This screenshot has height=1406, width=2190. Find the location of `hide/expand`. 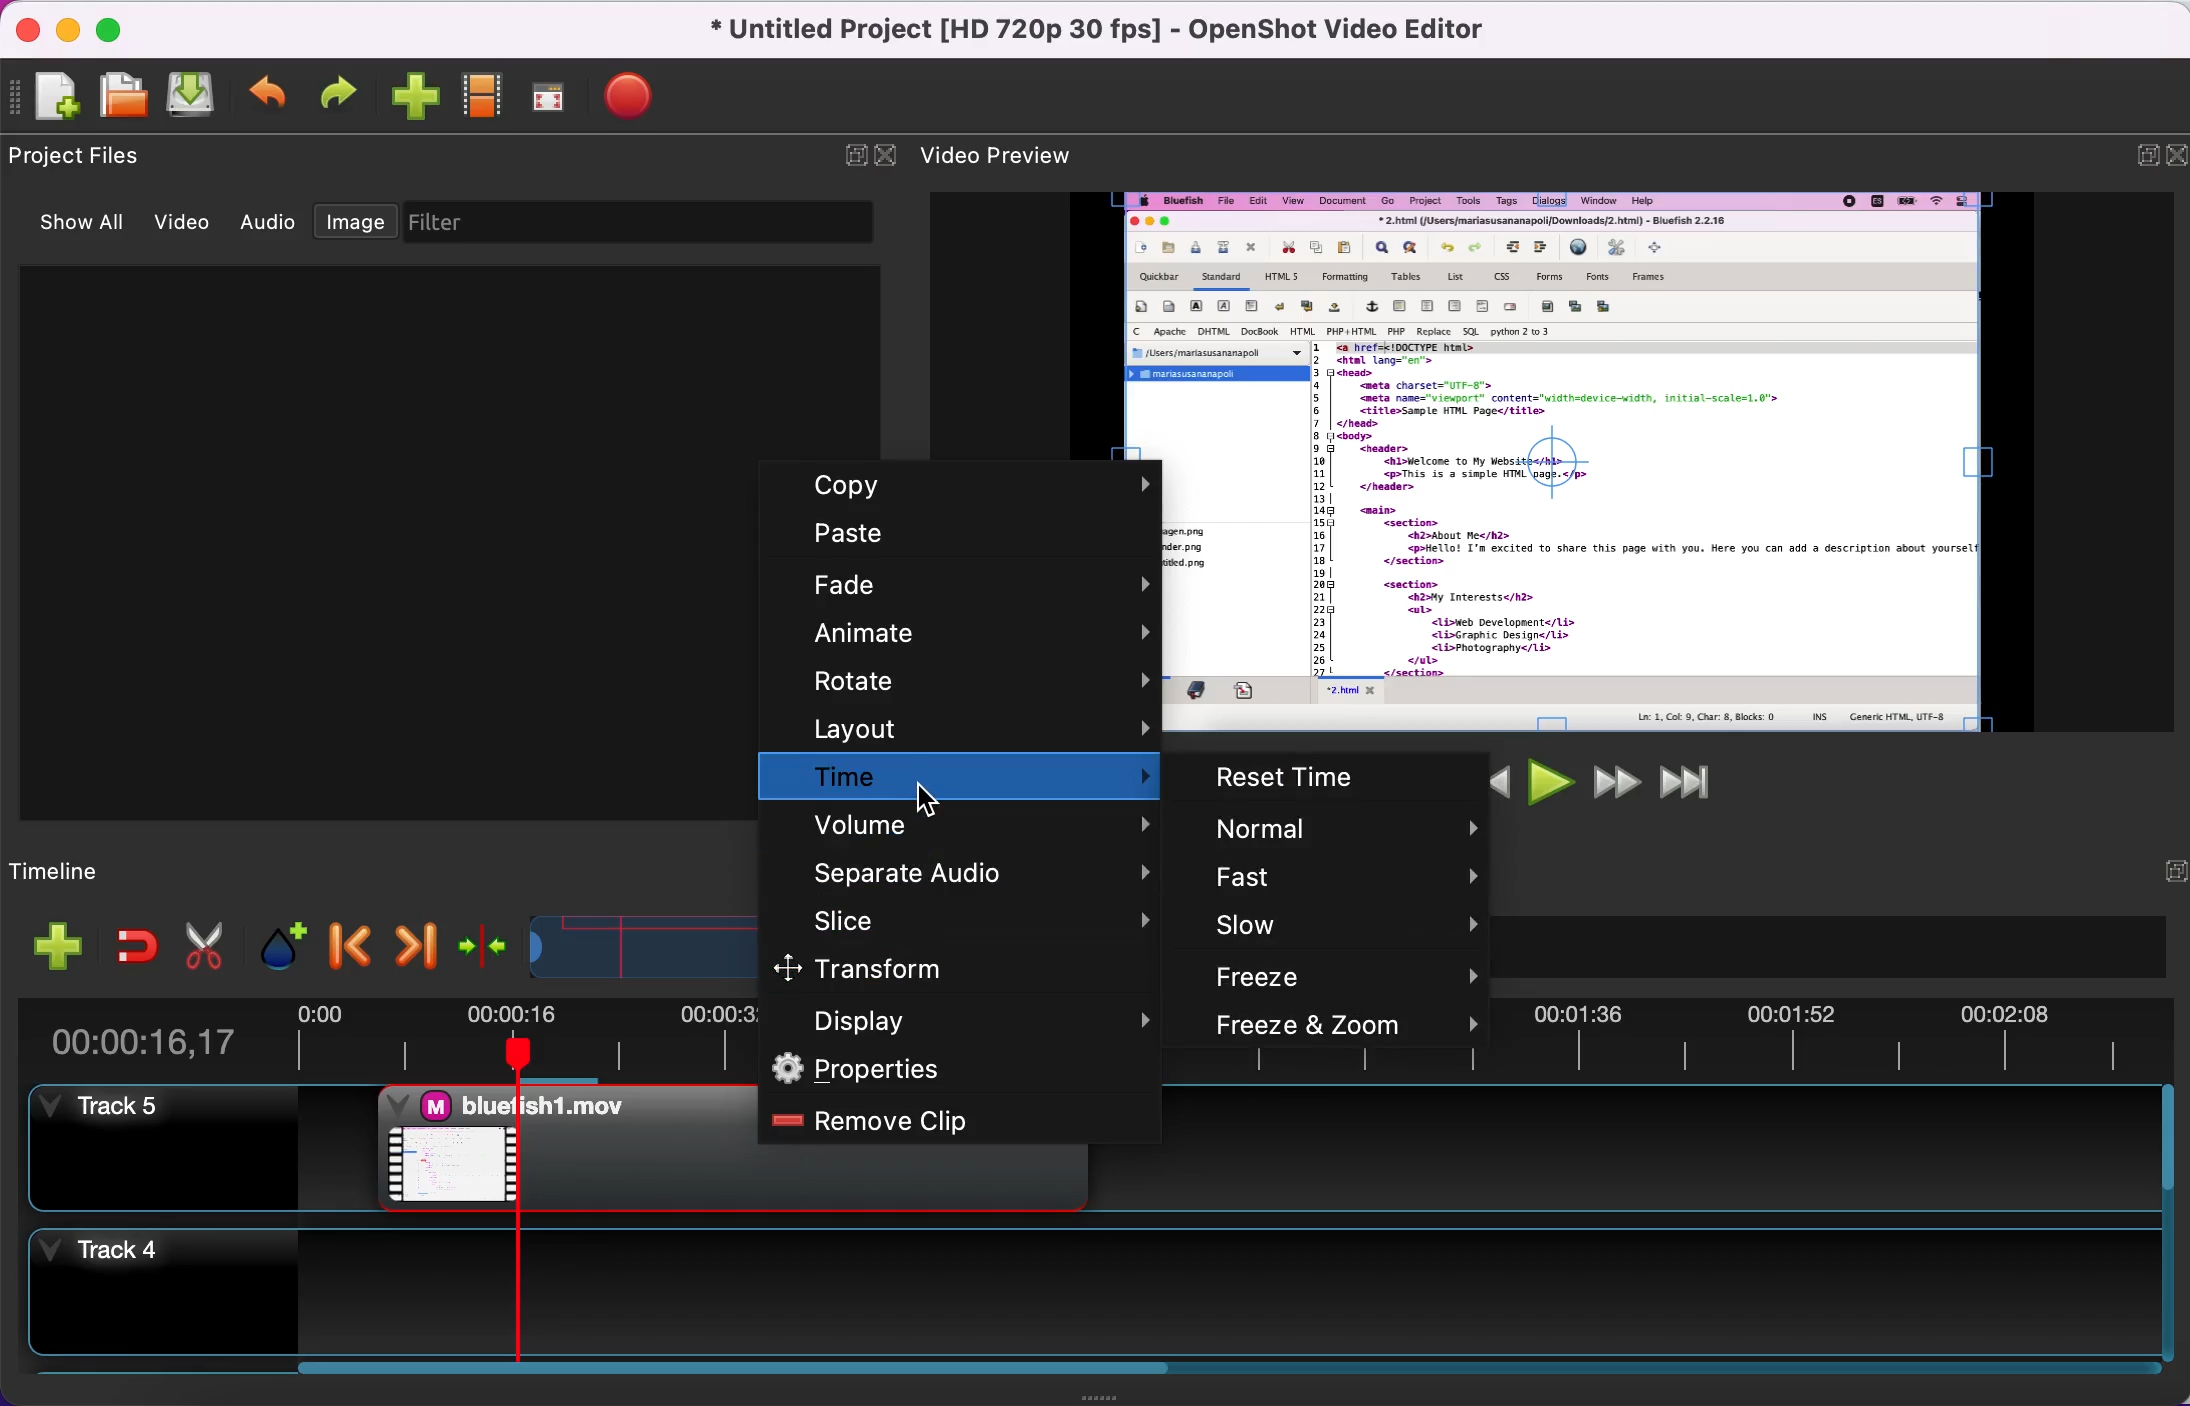

hide/expand is located at coordinates (2161, 873).